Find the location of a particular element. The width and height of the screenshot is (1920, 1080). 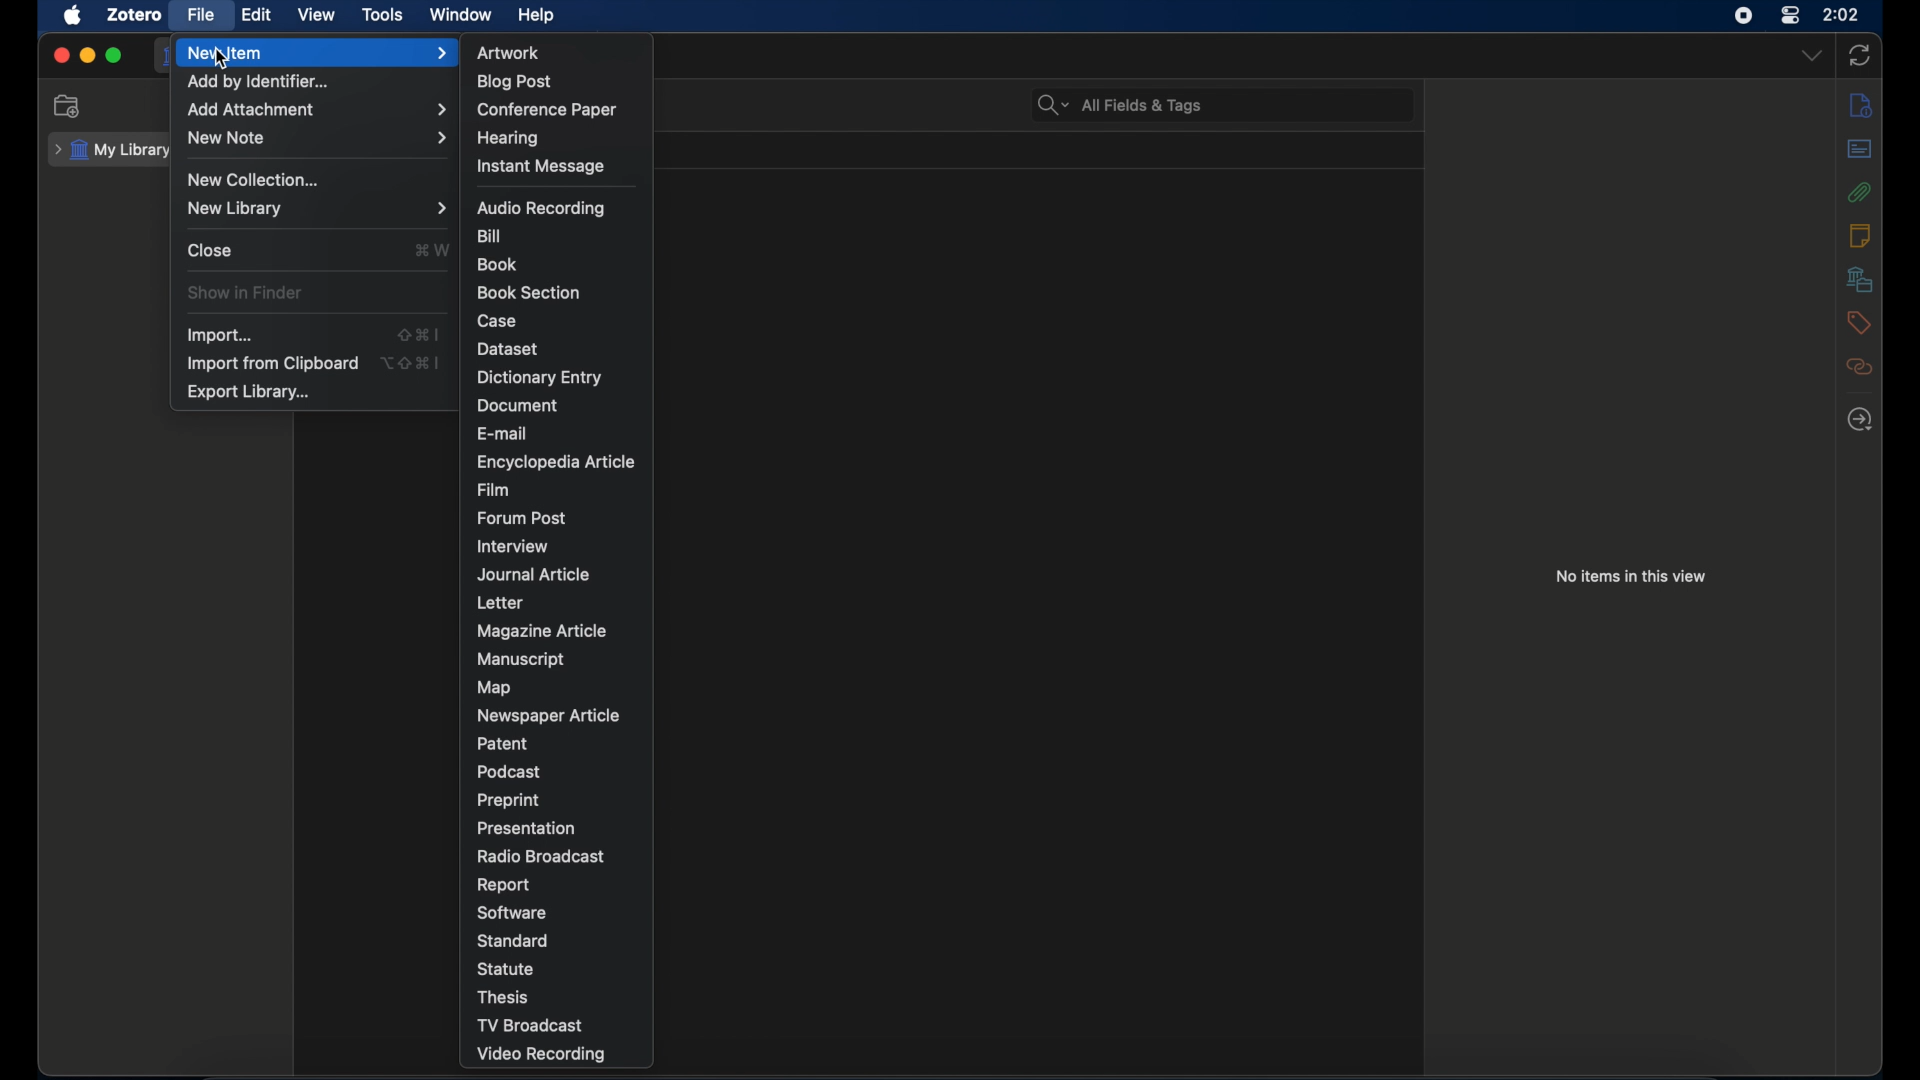

2.02 is located at coordinates (1842, 13).